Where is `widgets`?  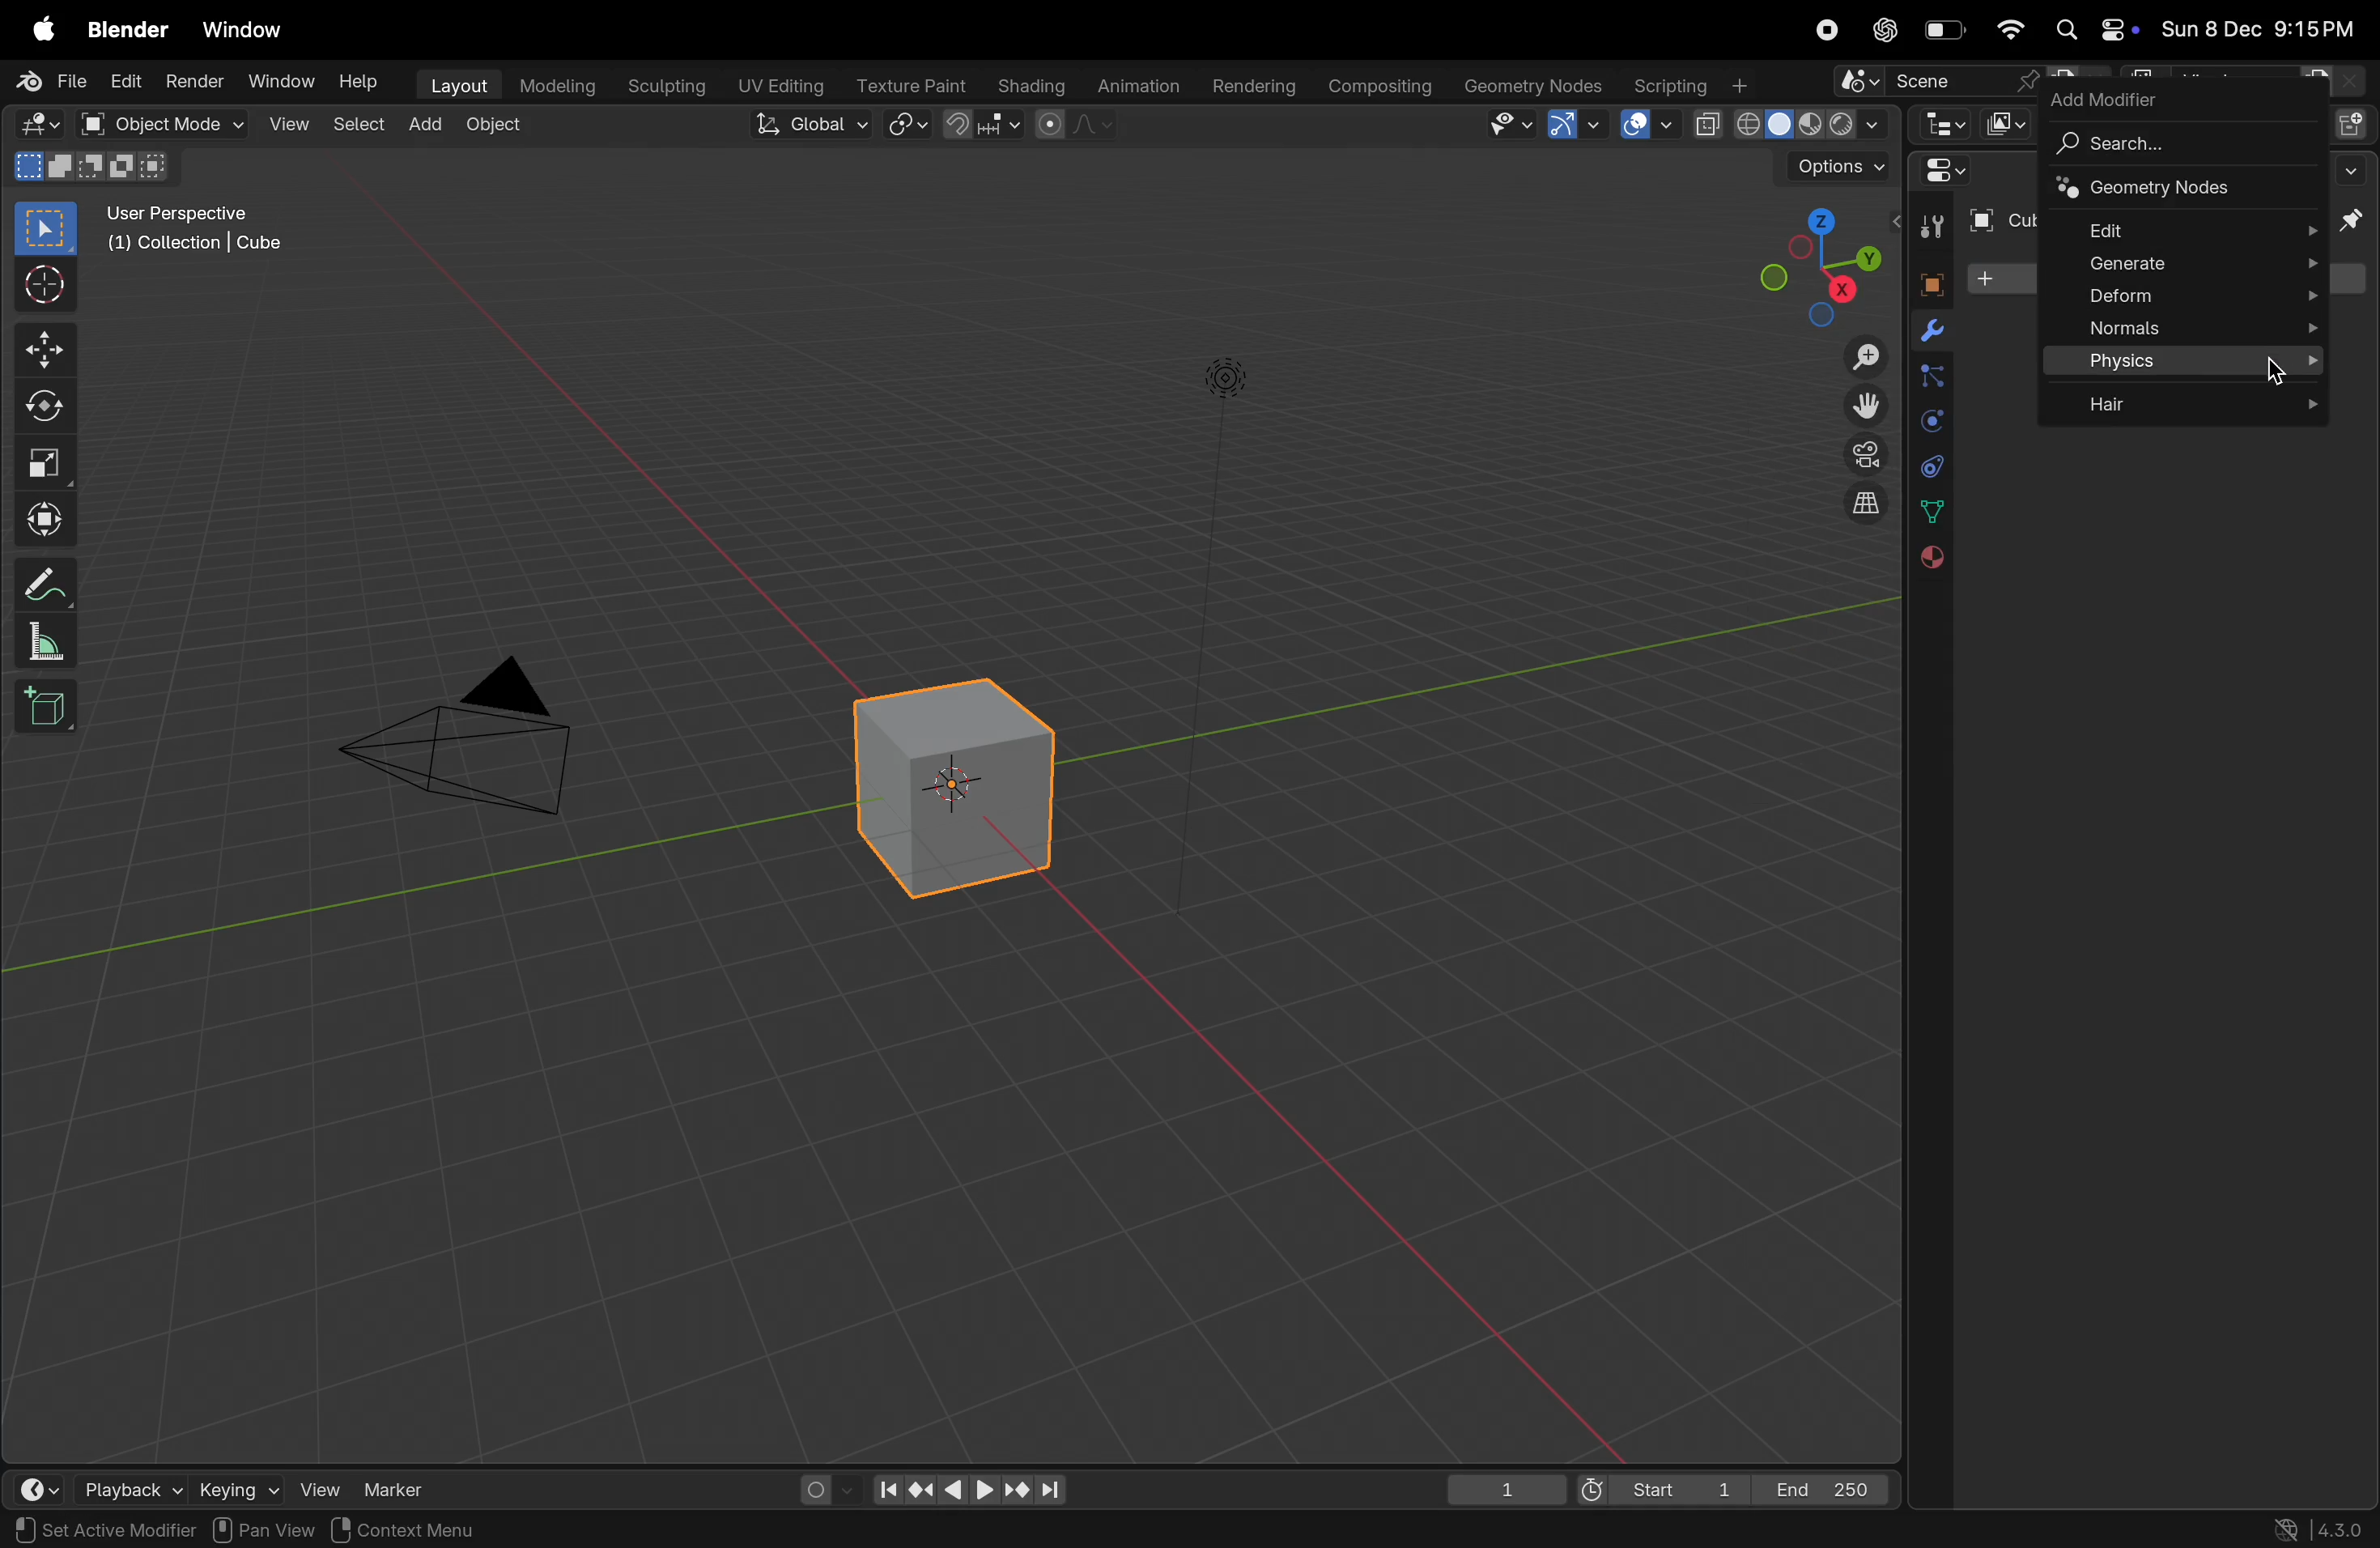
widgets is located at coordinates (1940, 172).